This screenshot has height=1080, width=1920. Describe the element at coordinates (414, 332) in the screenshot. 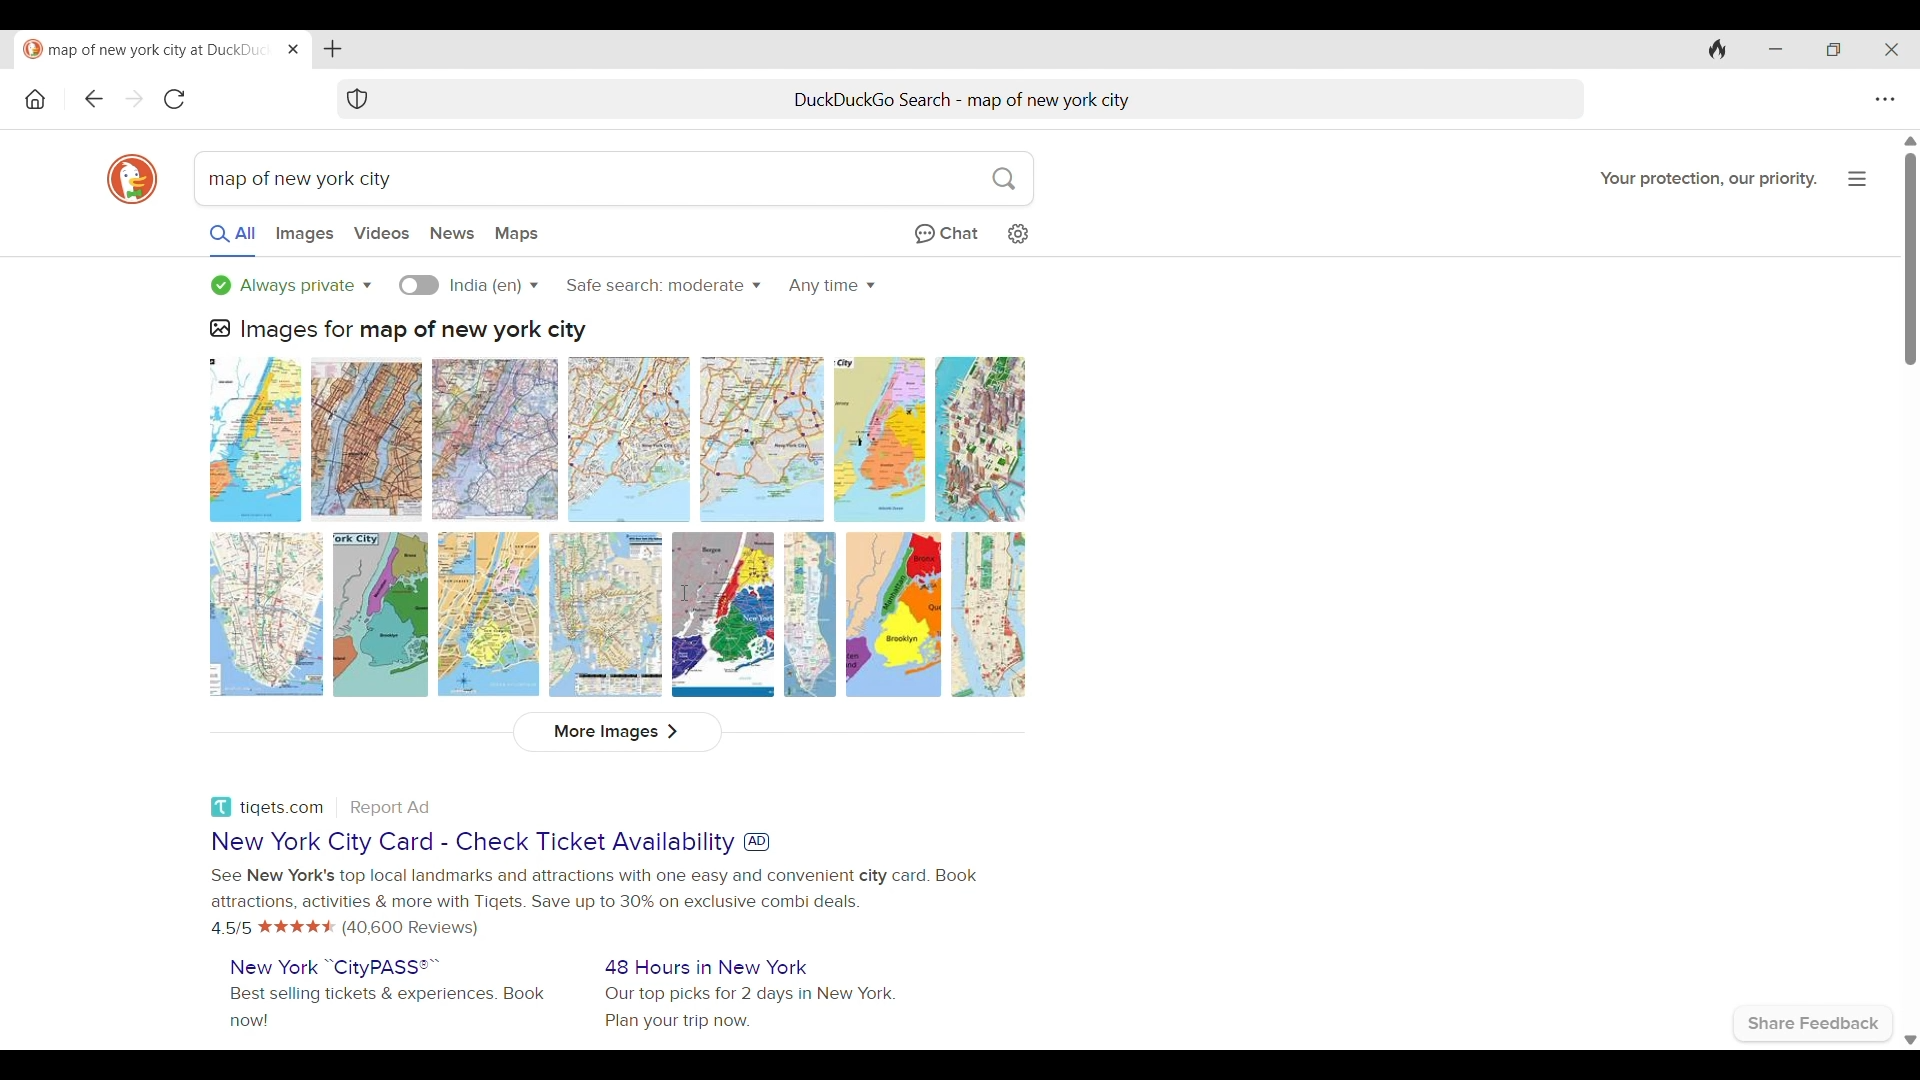

I see `Images for map of new york city` at that location.